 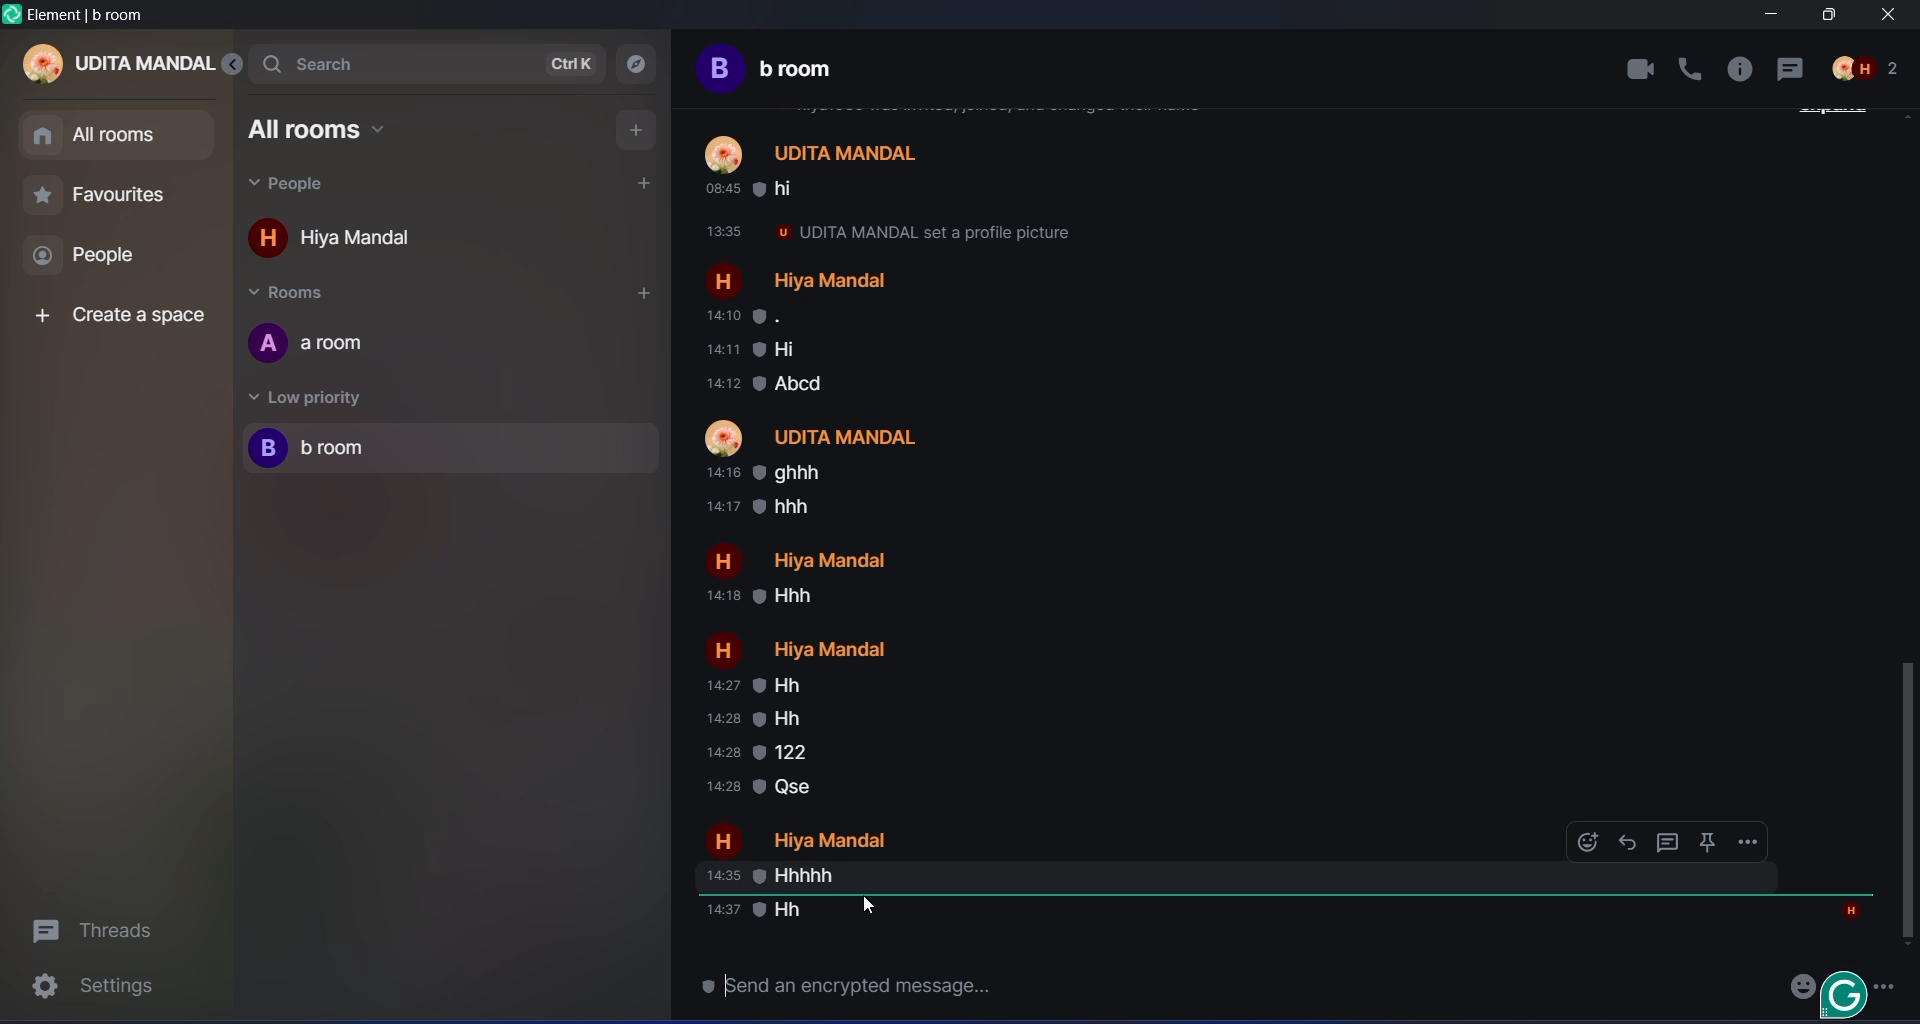 I want to click on hiya mandal, so click(x=350, y=237).